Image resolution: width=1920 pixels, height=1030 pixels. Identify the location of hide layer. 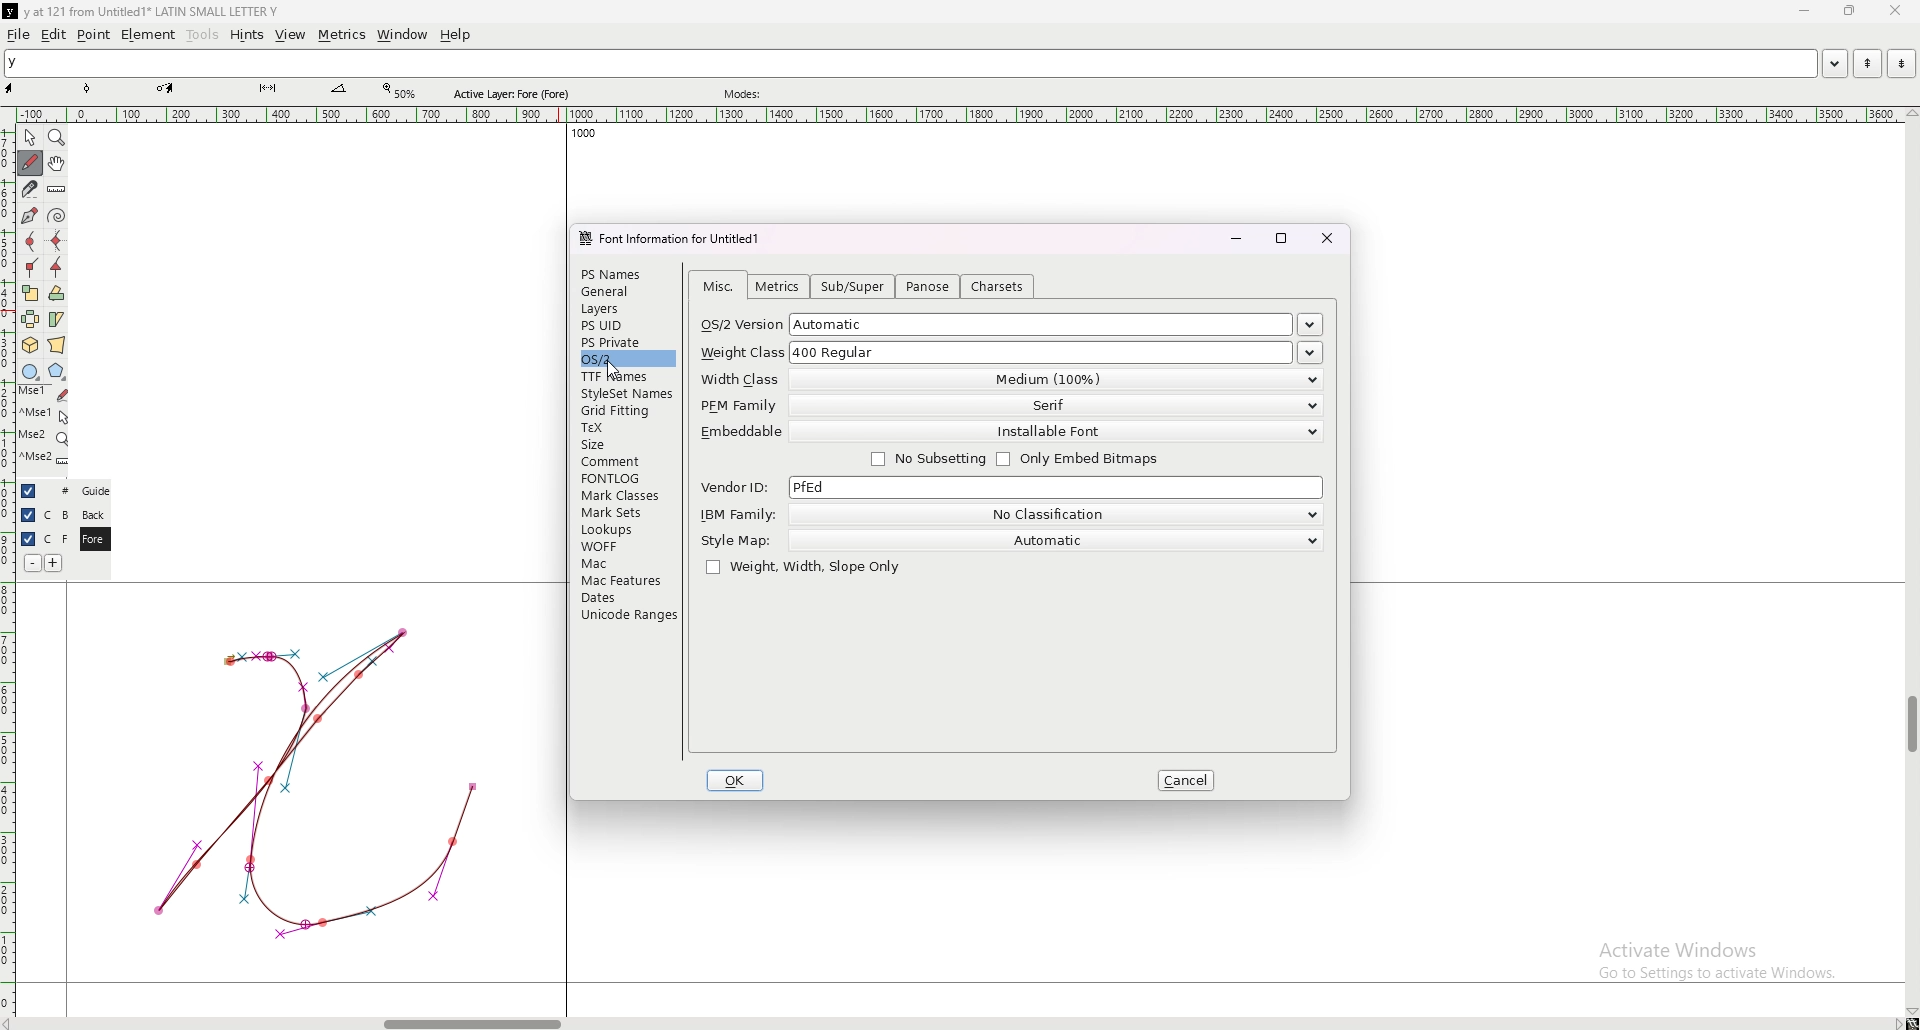
(28, 539).